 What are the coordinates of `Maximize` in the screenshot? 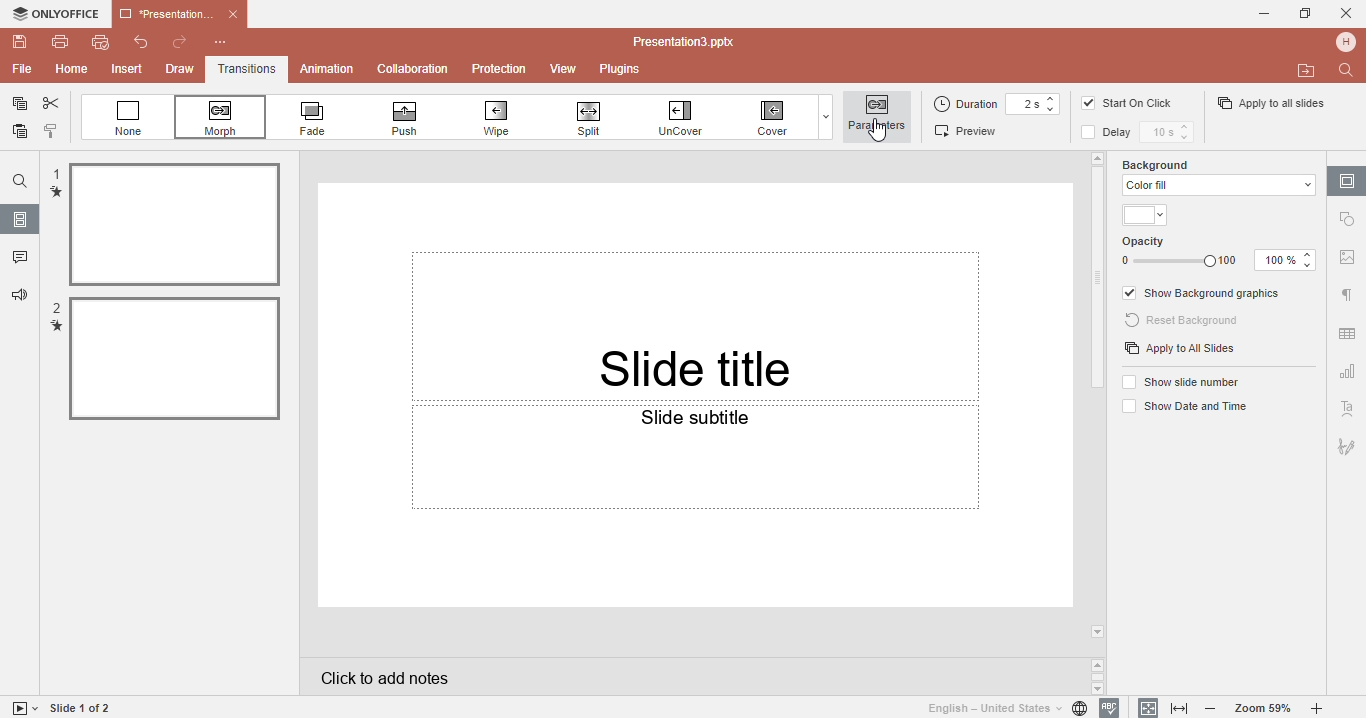 It's located at (1306, 12).